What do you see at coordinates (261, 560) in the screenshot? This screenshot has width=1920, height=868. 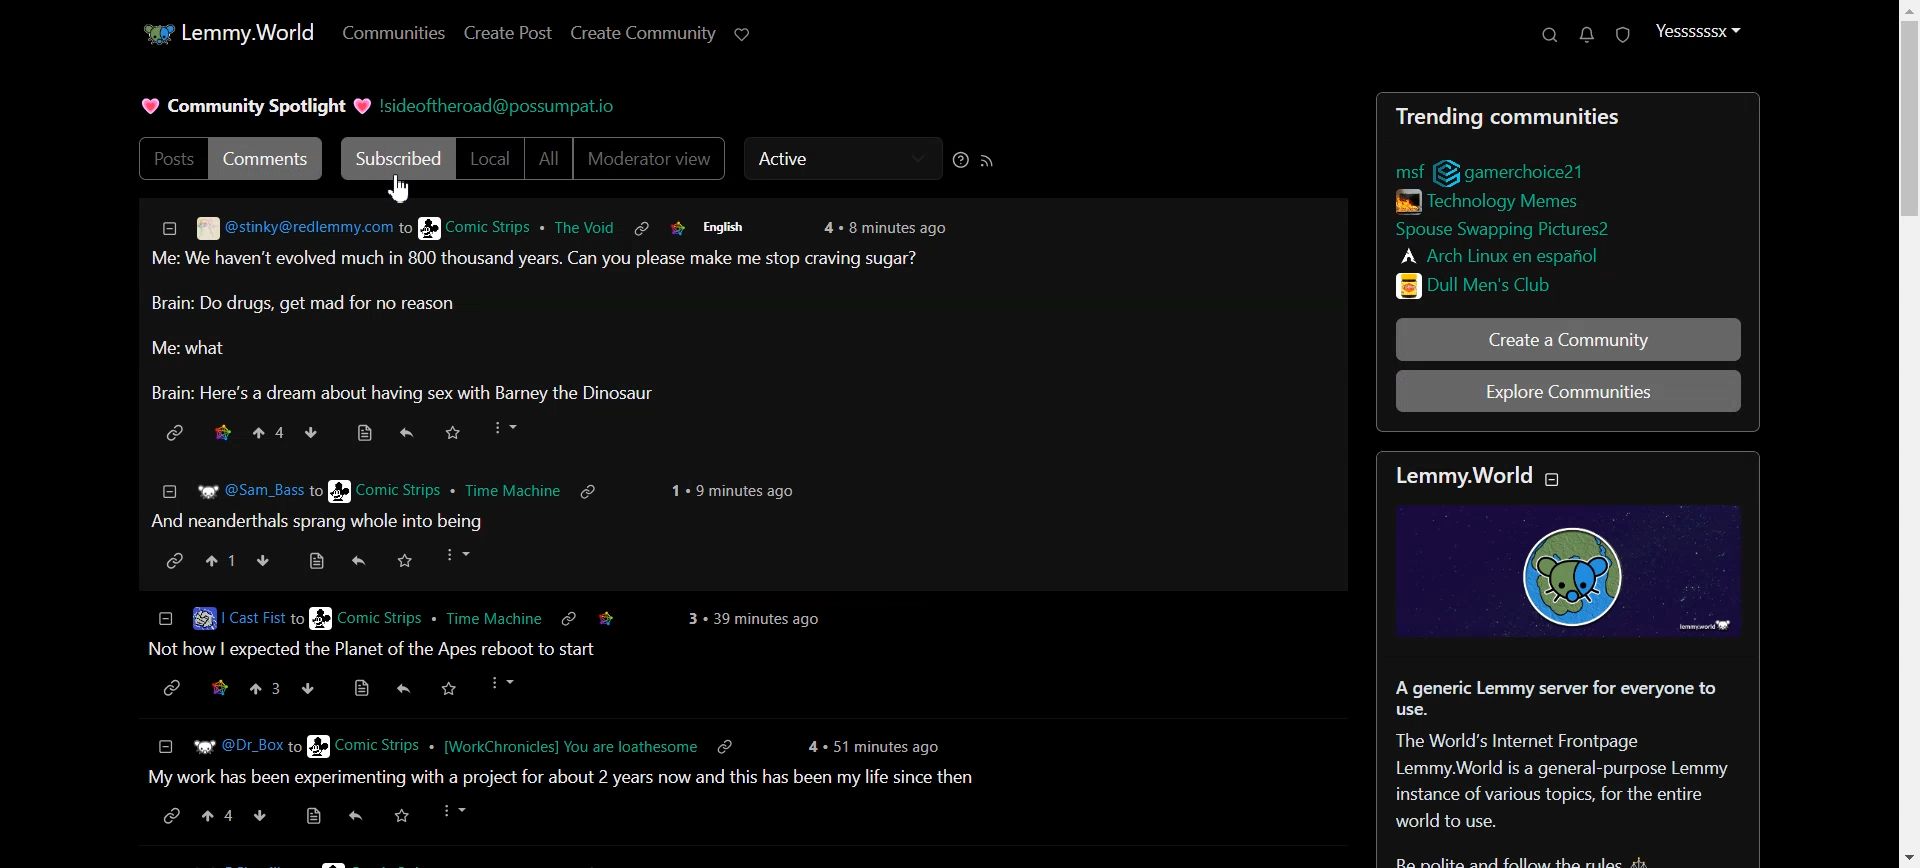 I see `downvote` at bounding box center [261, 560].